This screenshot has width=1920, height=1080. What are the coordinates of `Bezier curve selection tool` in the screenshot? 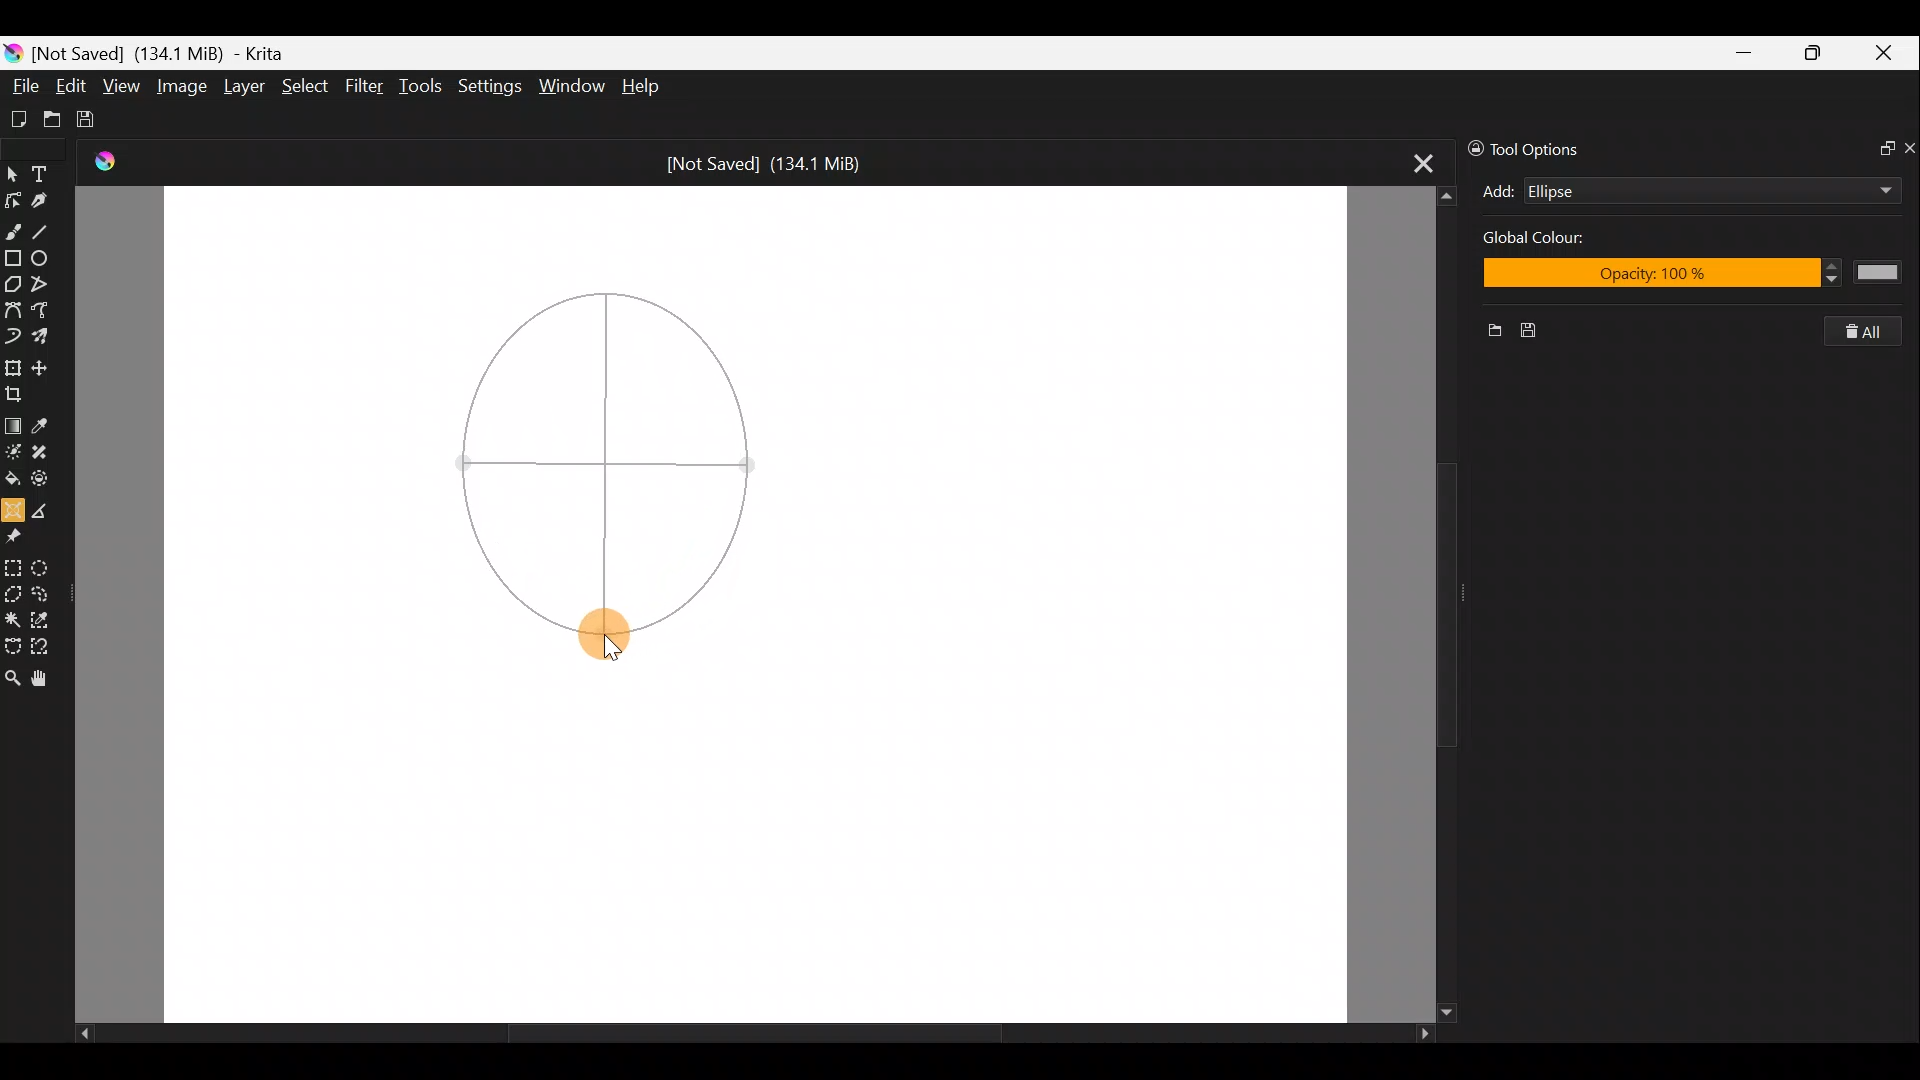 It's located at (12, 648).